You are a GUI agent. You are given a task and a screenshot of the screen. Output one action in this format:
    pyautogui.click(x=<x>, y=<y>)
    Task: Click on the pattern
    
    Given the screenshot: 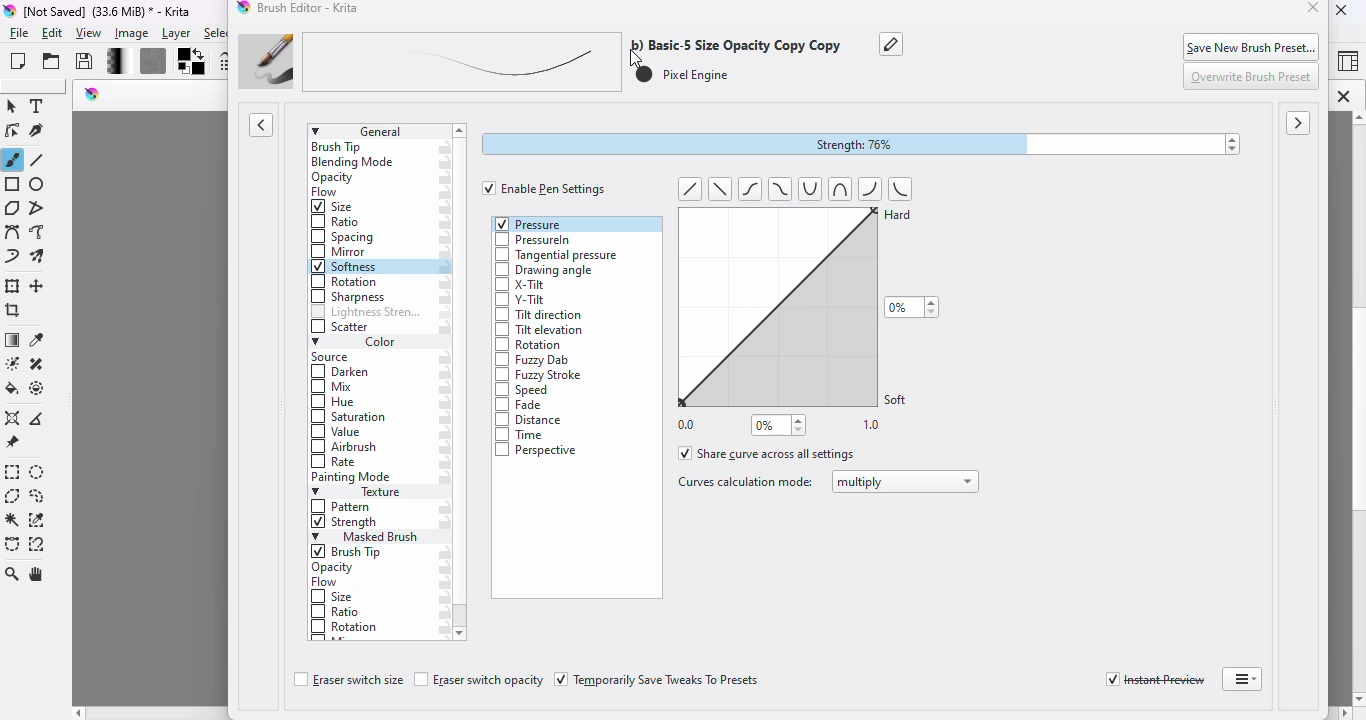 What is the action you would take?
    pyautogui.click(x=343, y=507)
    